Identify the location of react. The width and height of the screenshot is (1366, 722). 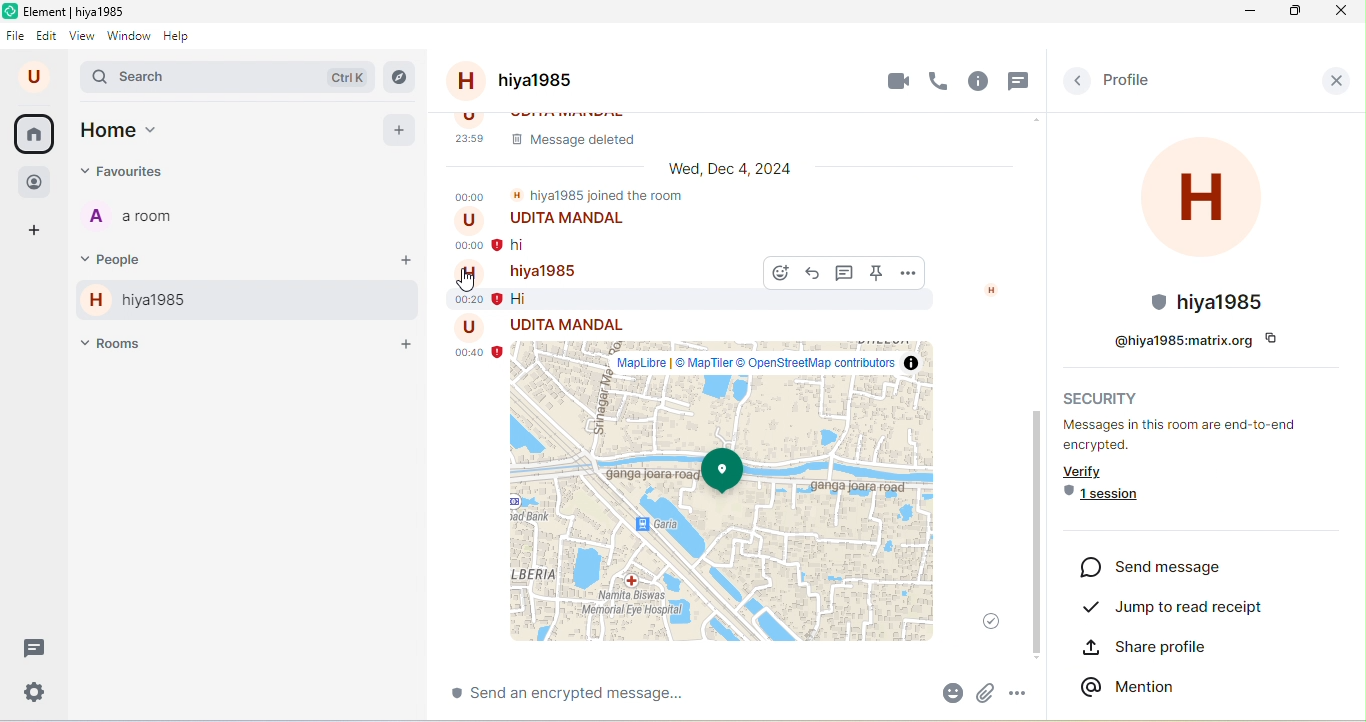
(779, 275).